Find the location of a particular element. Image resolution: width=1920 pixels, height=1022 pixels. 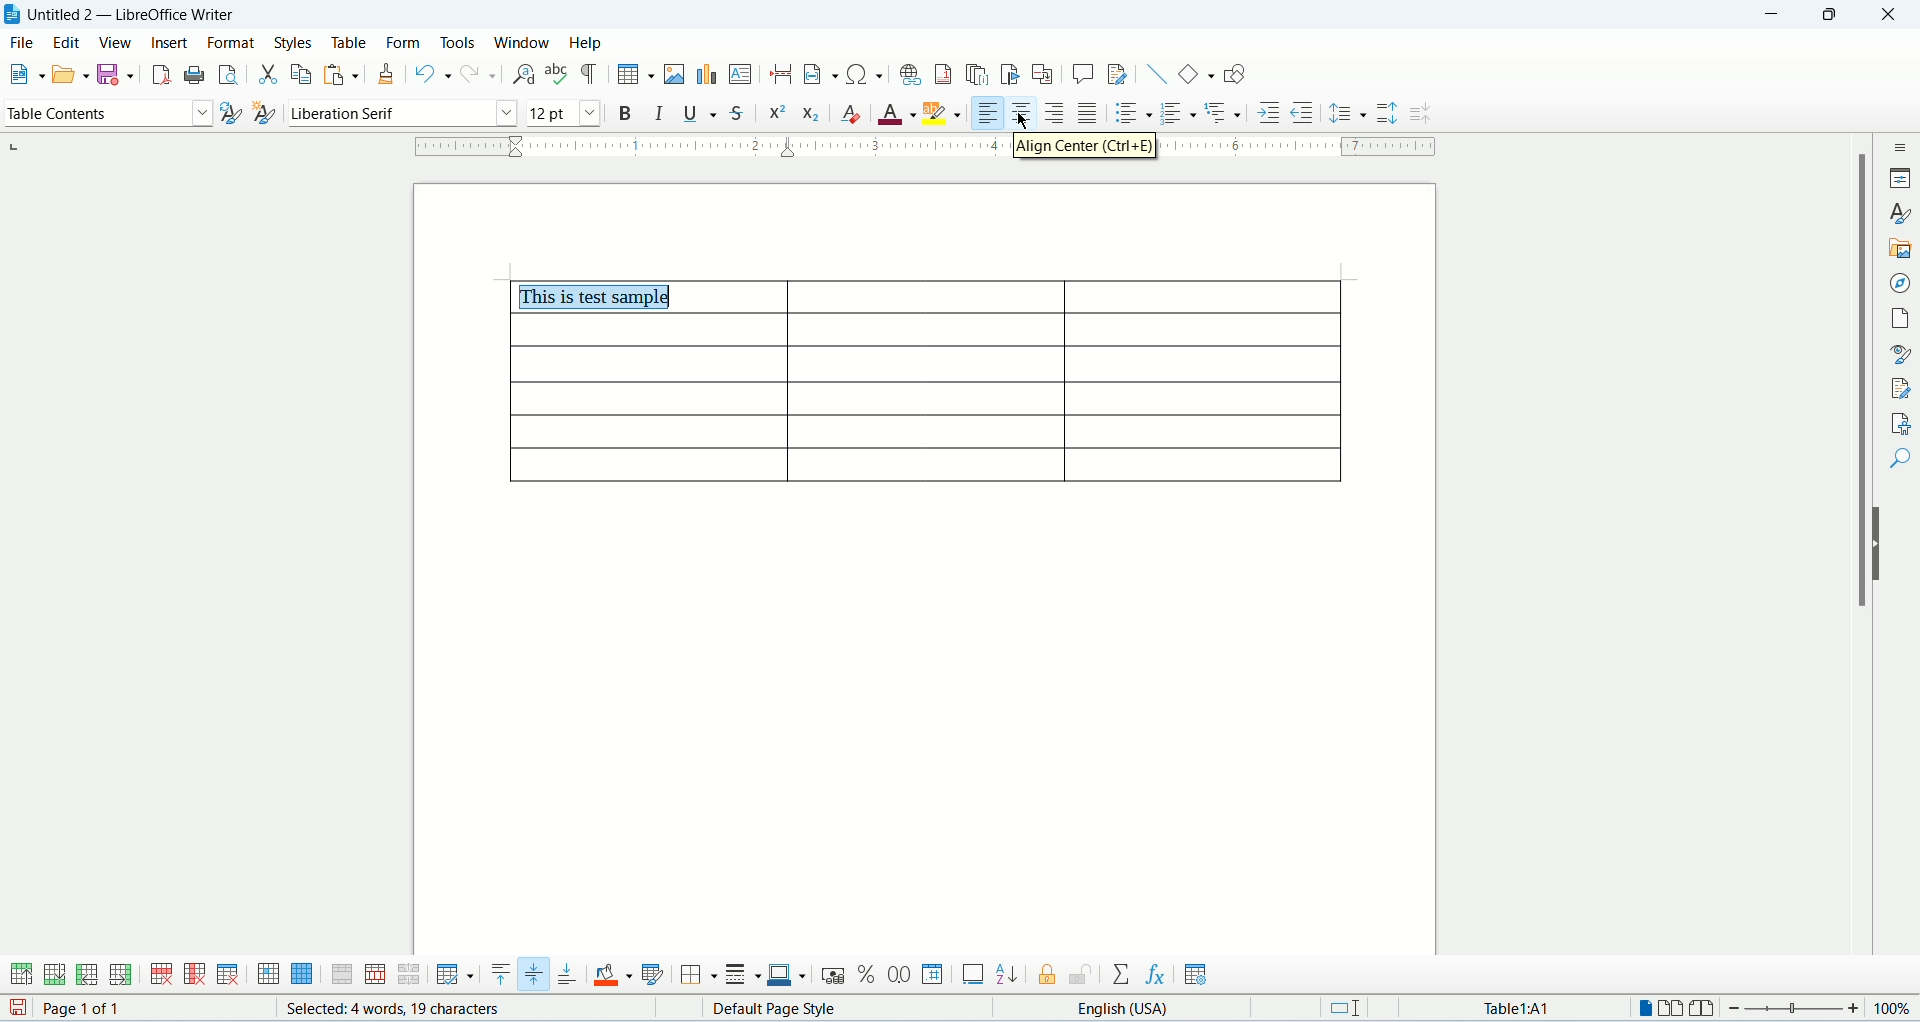

border style is located at coordinates (744, 975).